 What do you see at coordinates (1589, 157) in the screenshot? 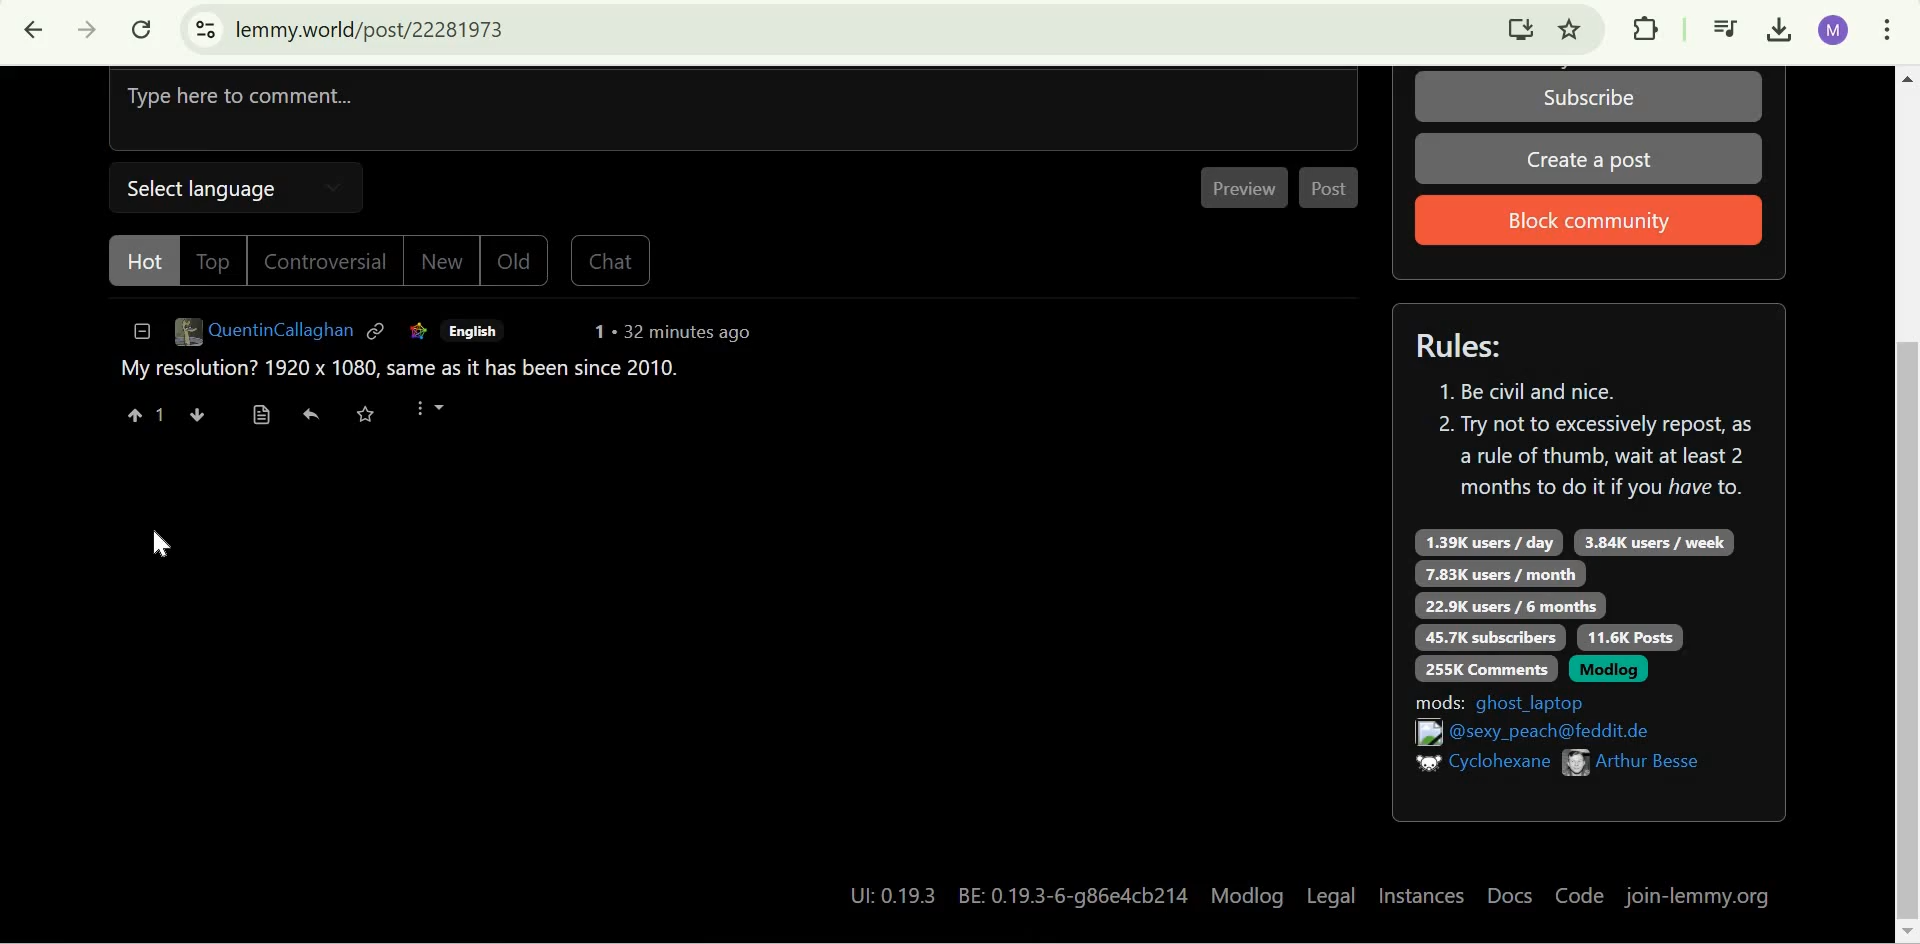
I see `Create a post` at bounding box center [1589, 157].